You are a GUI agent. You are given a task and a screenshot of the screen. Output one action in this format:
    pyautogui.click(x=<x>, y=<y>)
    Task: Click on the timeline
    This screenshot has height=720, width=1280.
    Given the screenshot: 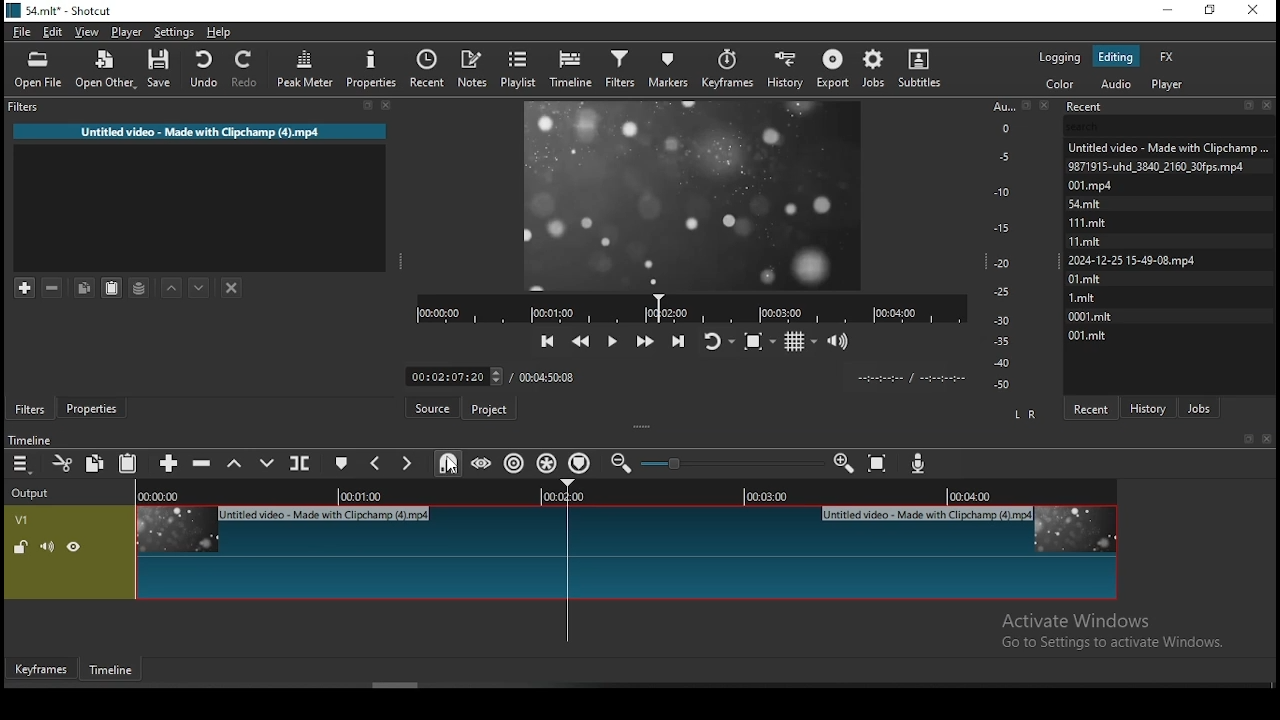 What is the action you would take?
    pyautogui.click(x=572, y=70)
    